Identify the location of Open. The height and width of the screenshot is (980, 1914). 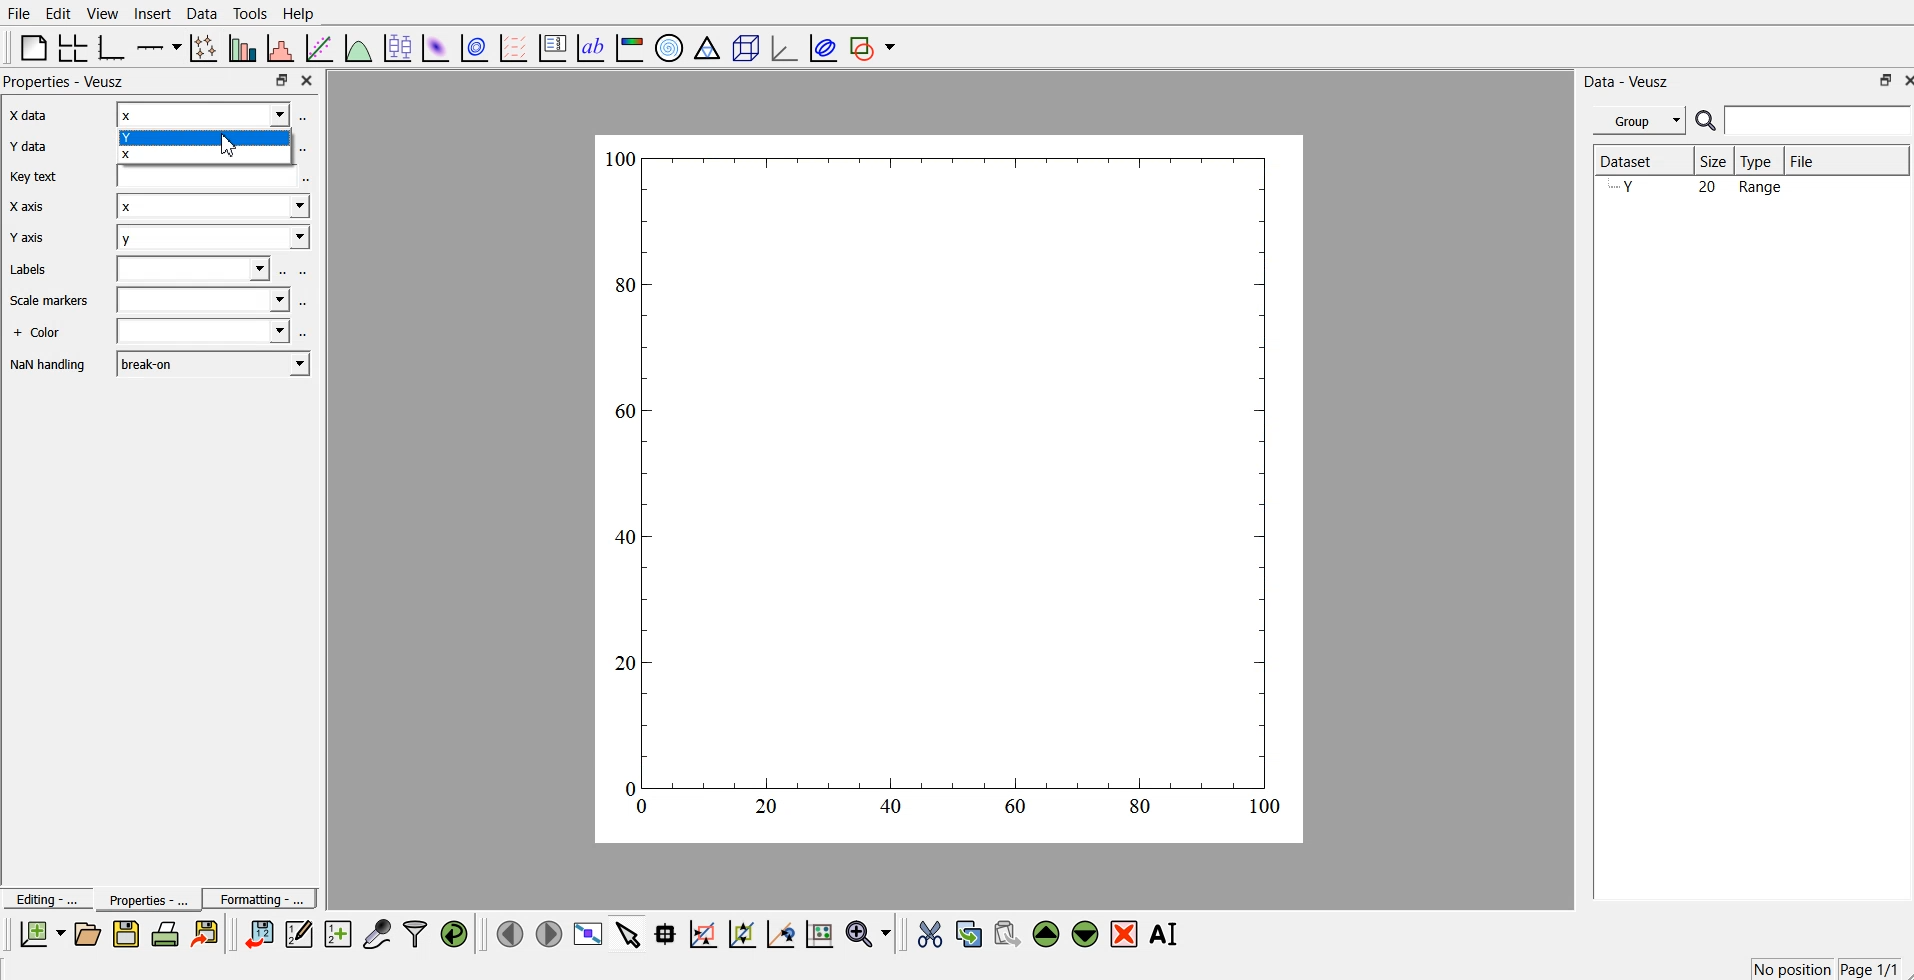
(87, 933).